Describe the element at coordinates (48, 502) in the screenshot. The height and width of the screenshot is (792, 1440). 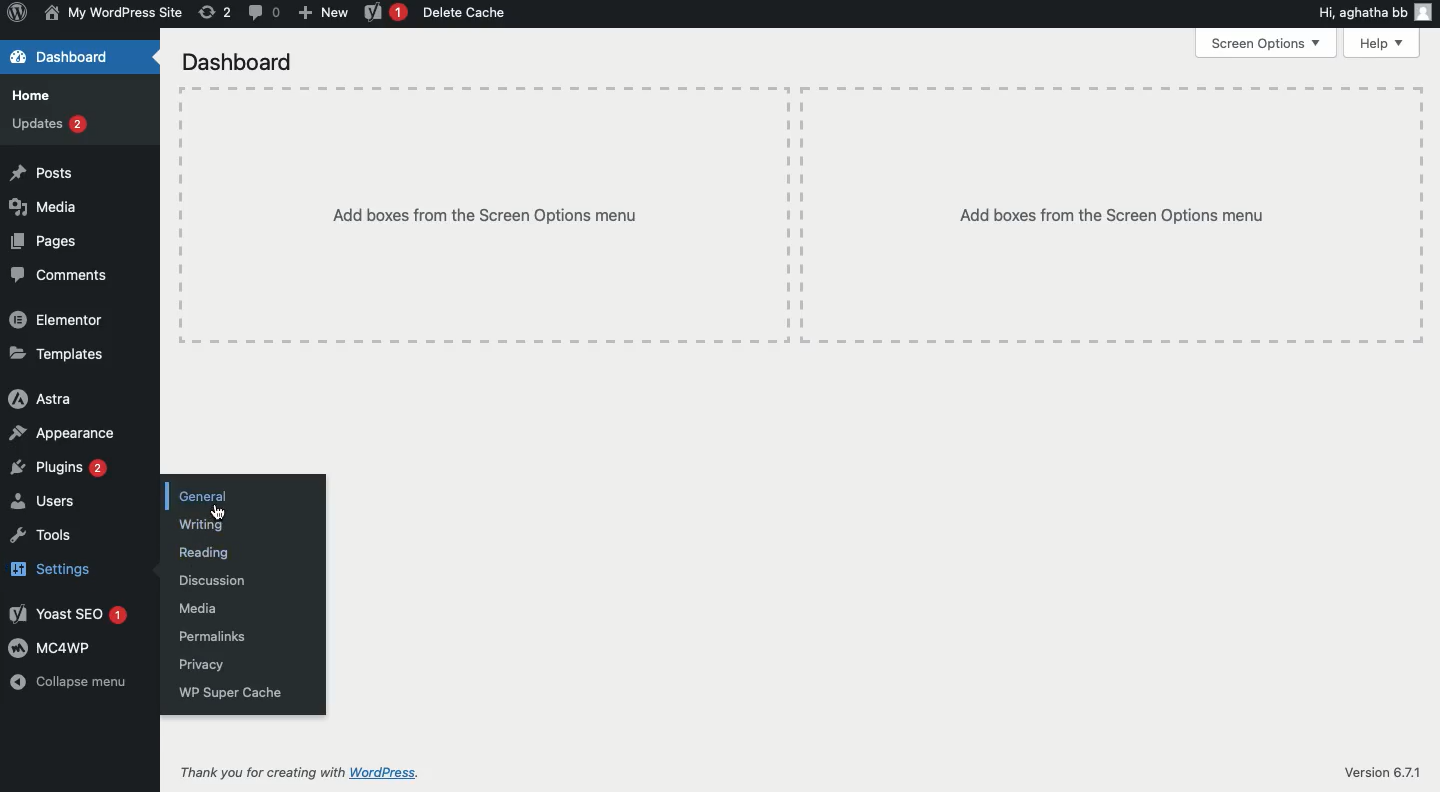
I see `Users` at that location.